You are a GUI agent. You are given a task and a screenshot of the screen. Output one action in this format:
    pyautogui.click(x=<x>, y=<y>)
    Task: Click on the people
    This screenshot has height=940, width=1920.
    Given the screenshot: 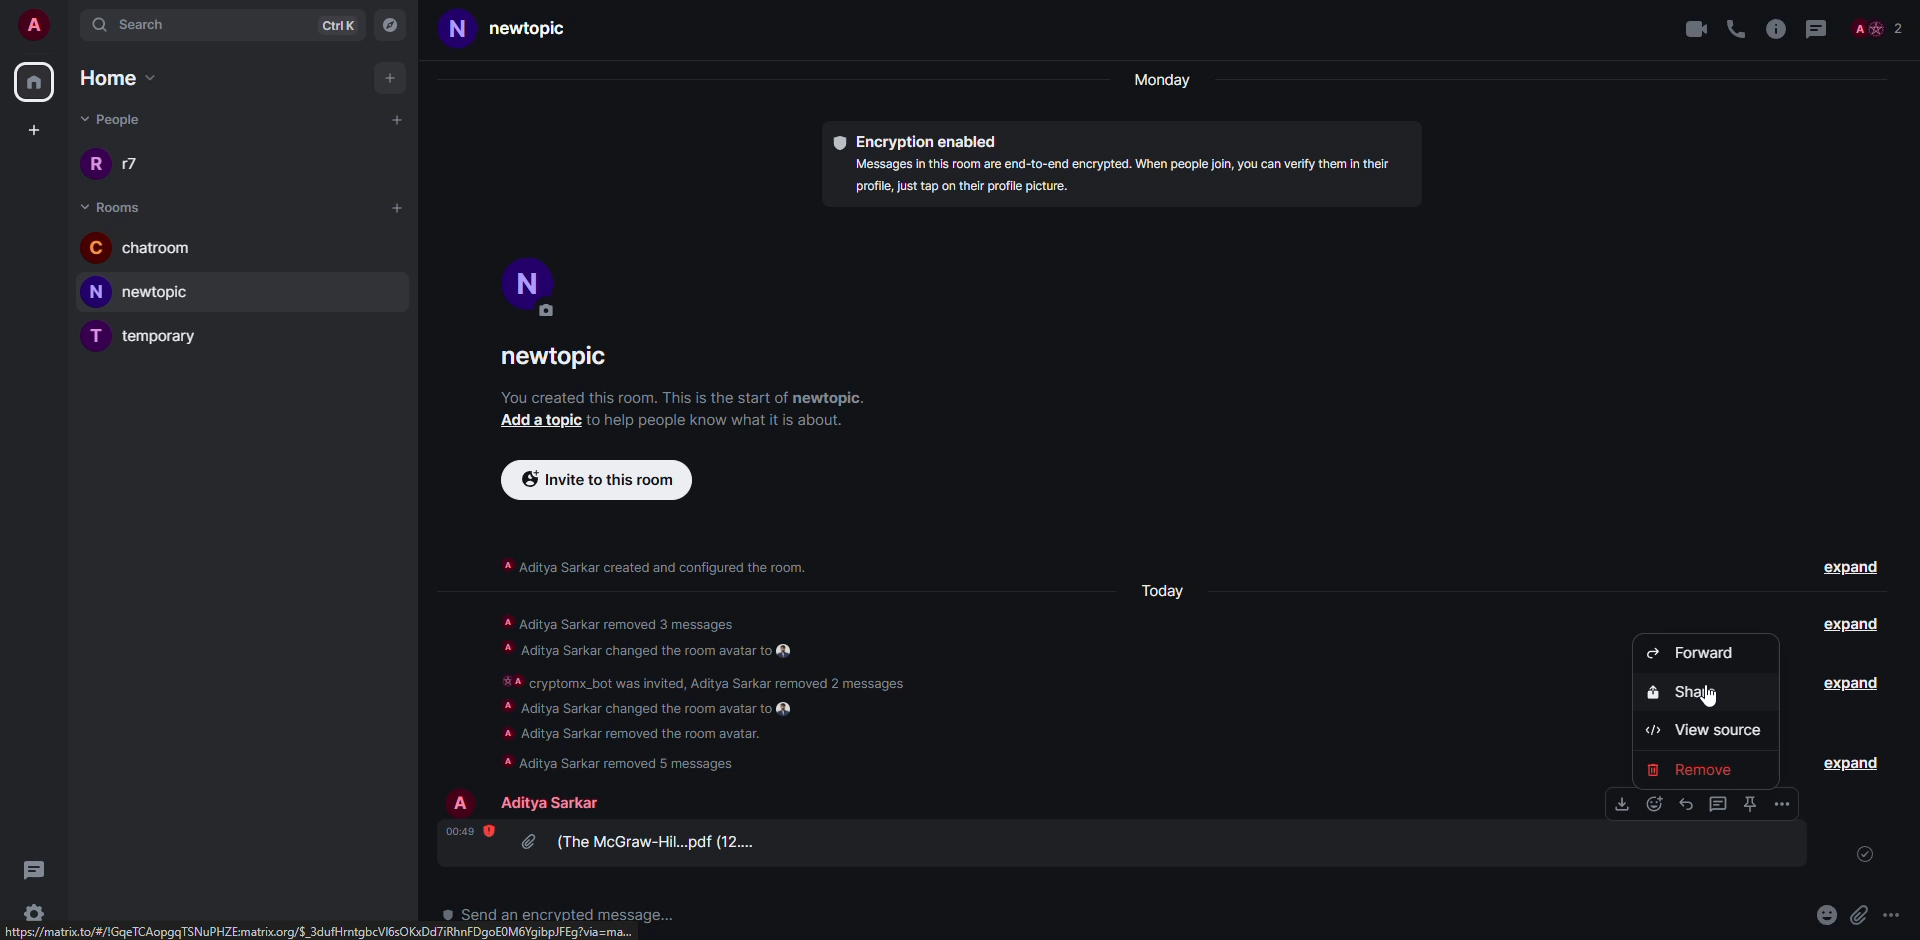 What is the action you would take?
    pyautogui.click(x=555, y=802)
    